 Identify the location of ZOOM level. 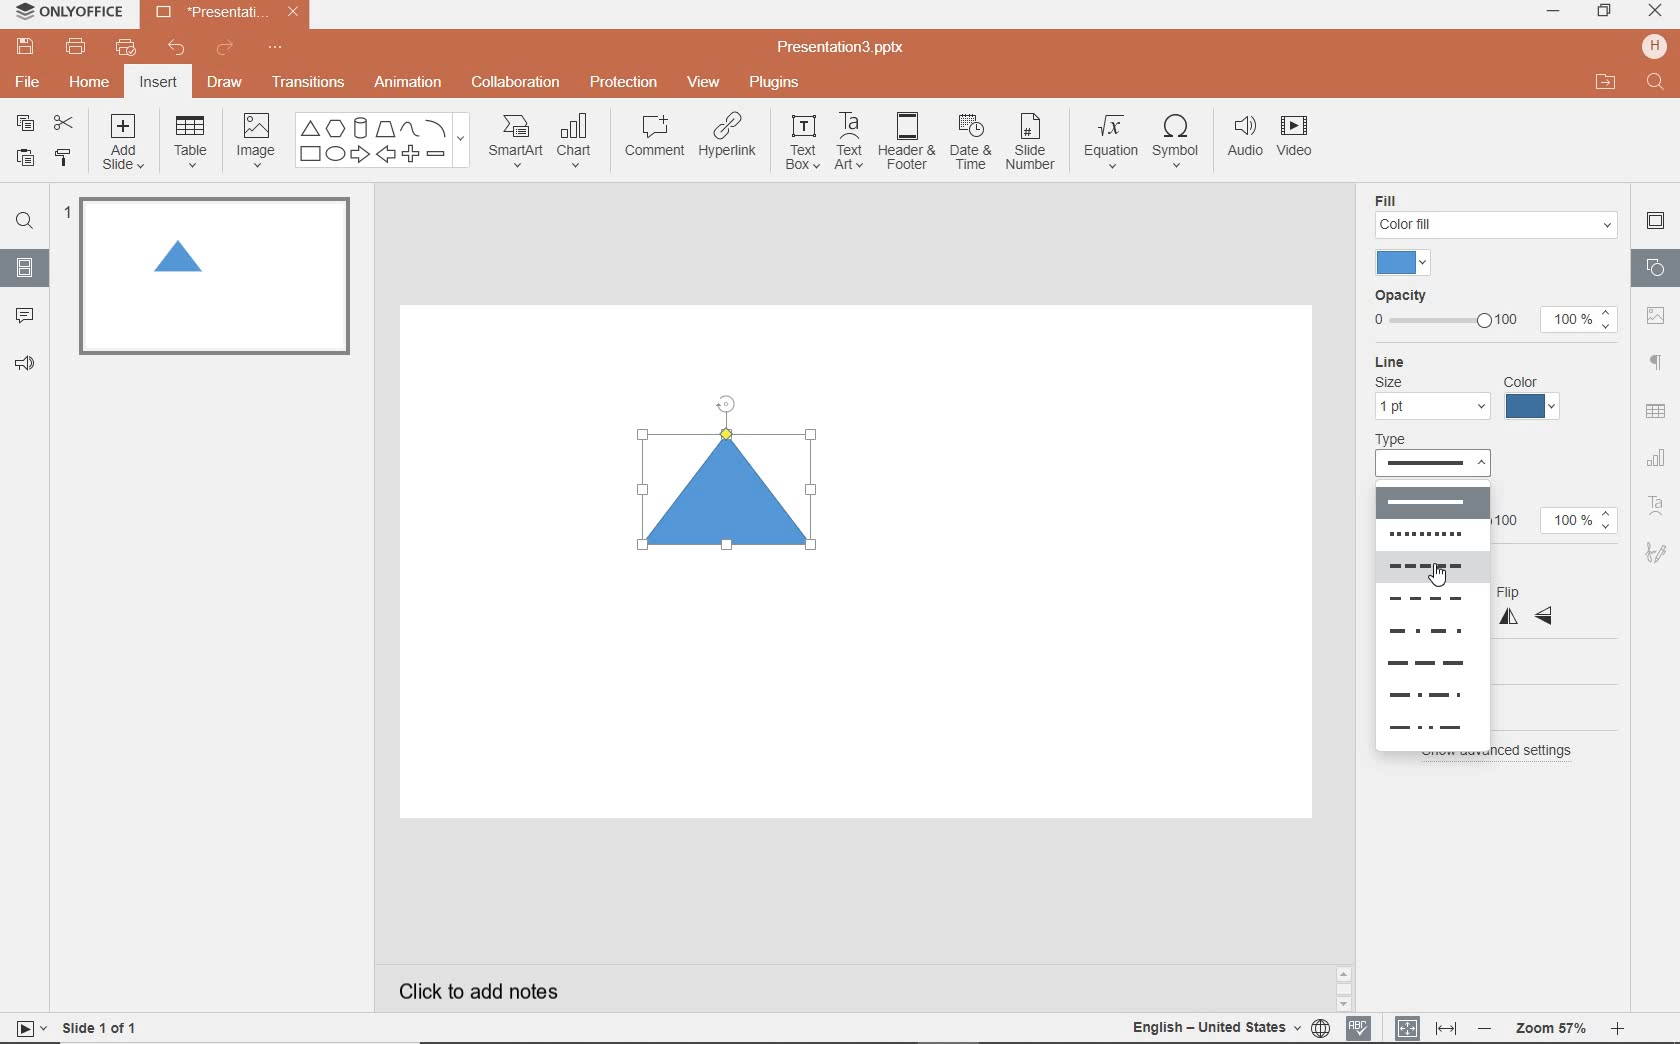
(1552, 1029).